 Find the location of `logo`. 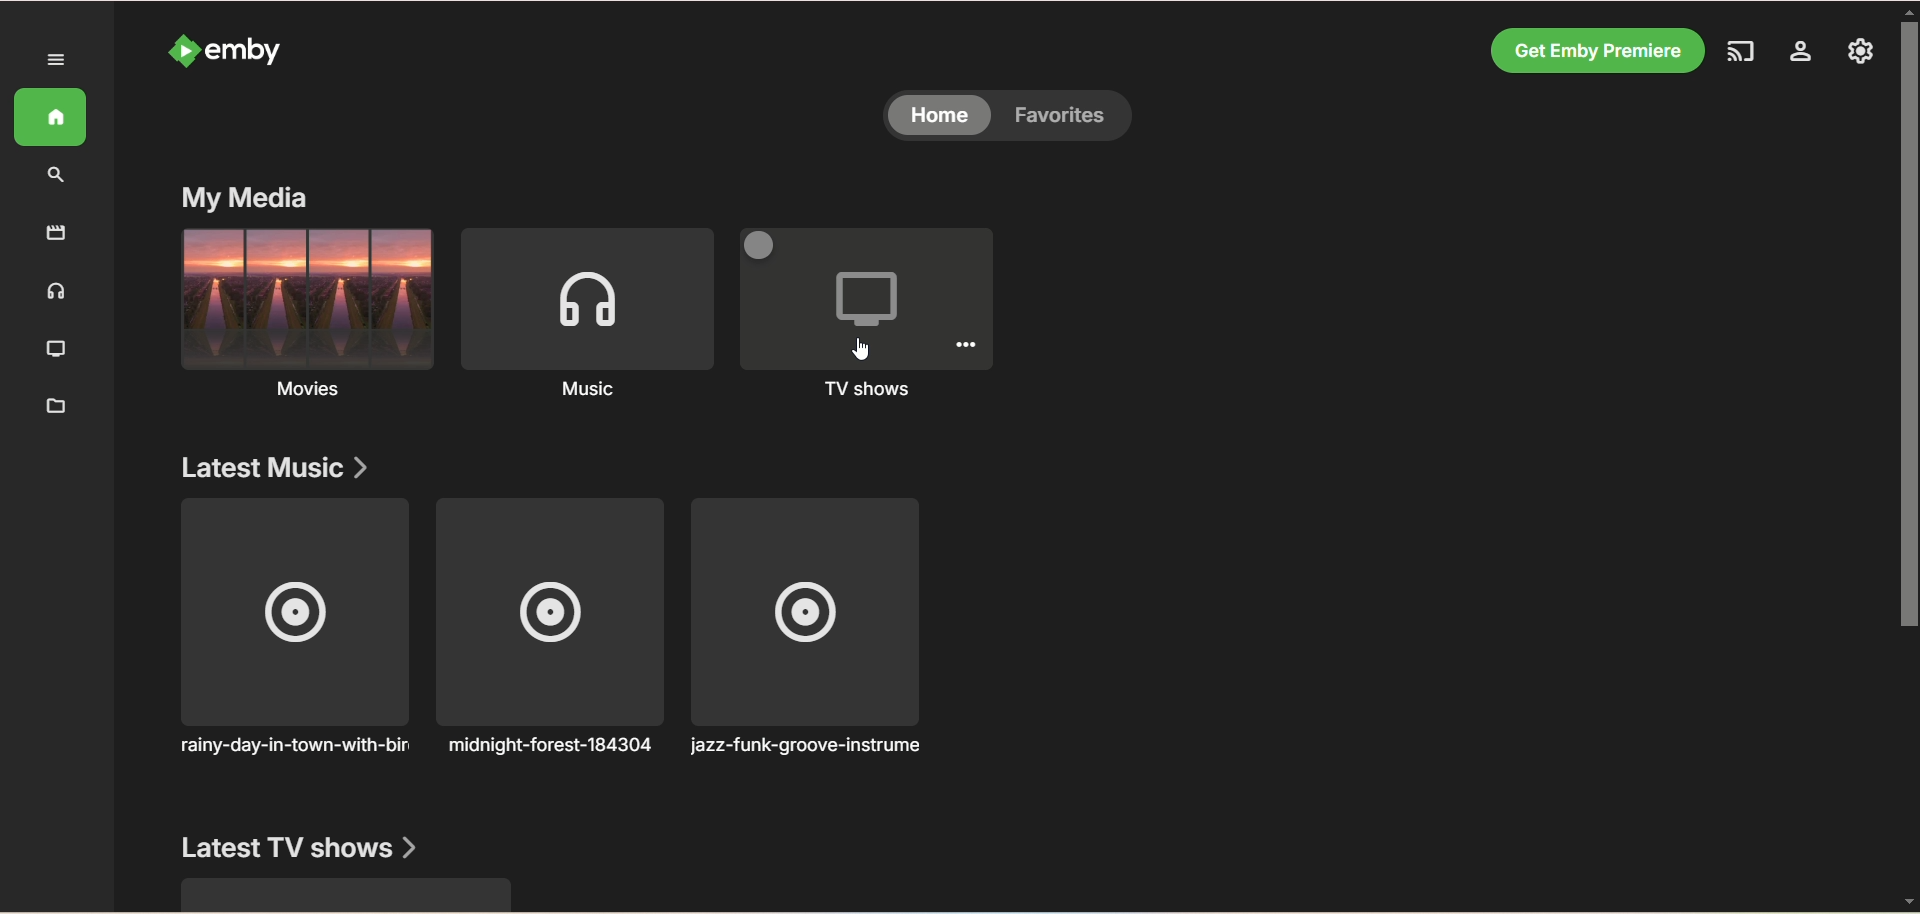

logo is located at coordinates (178, 52).